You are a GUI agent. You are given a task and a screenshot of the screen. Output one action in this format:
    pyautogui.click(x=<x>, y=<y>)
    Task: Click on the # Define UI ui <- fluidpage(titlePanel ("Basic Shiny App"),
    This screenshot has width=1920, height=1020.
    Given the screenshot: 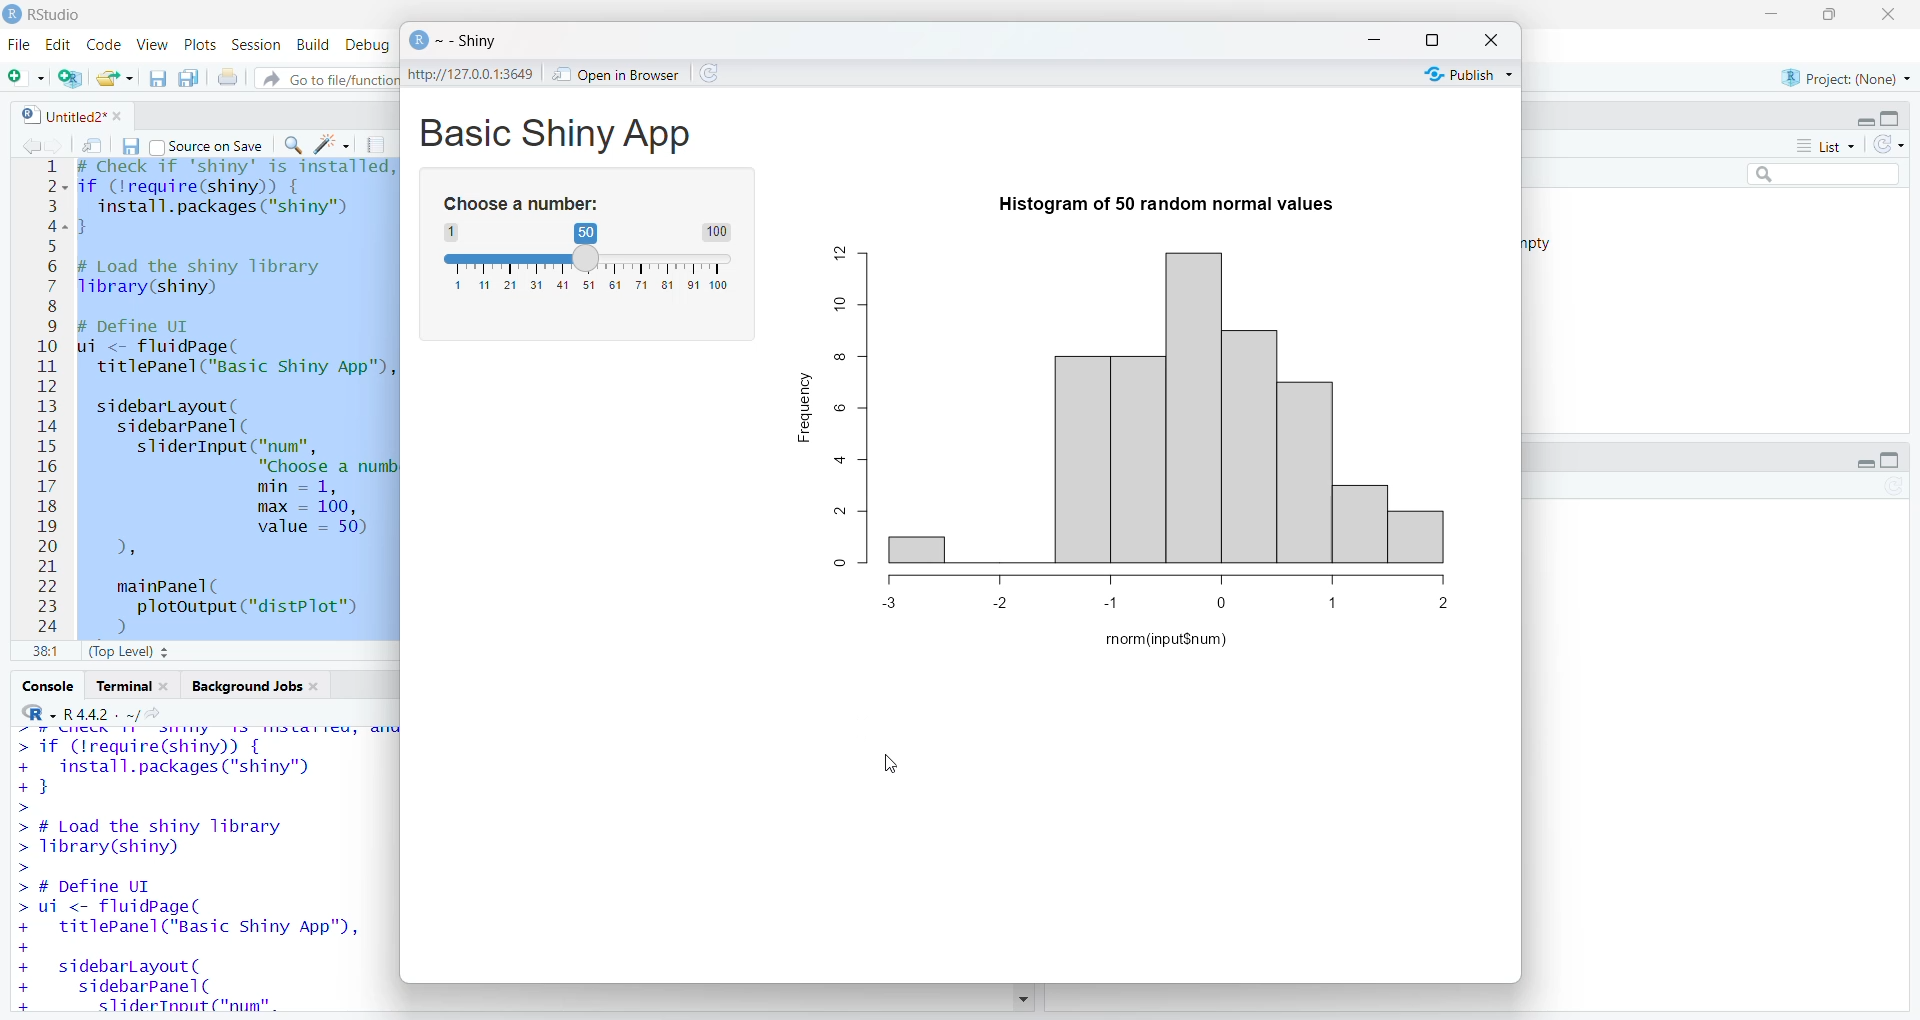 What is the action you would take?
    pyautogui.click(x=236, y=349)
    